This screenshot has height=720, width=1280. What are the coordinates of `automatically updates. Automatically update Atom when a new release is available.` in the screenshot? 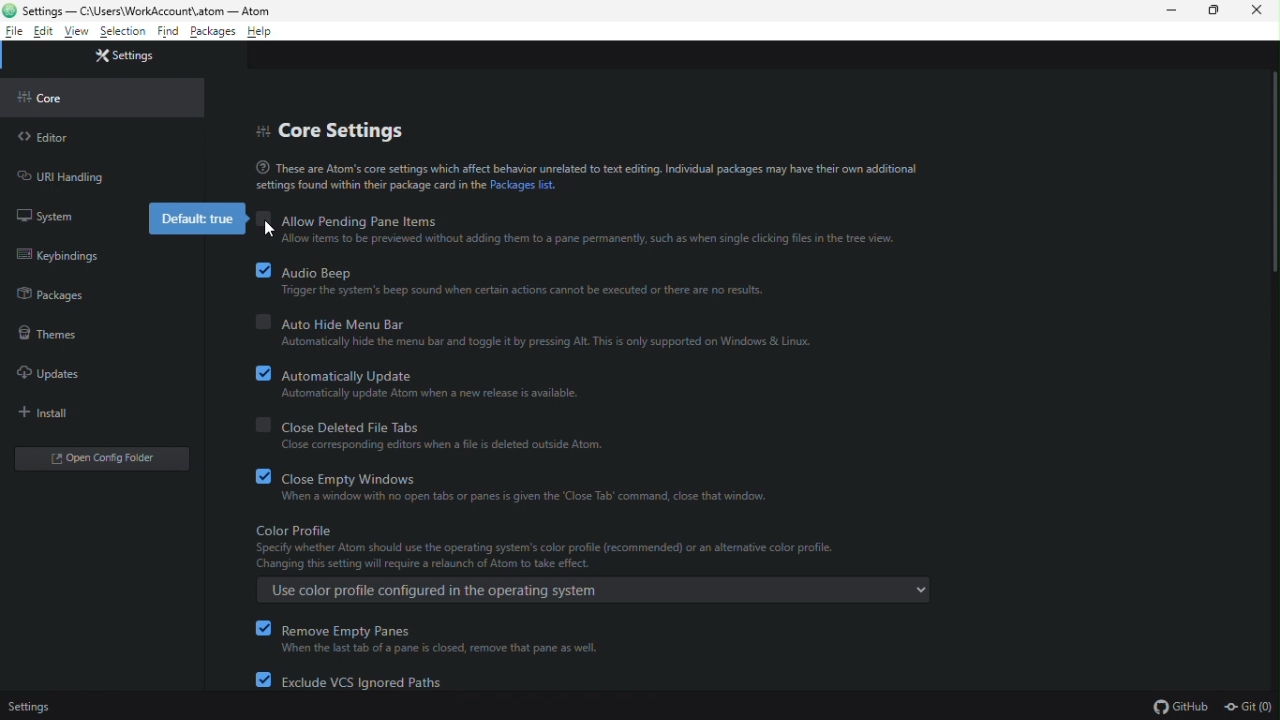 It's located at (418, 384).